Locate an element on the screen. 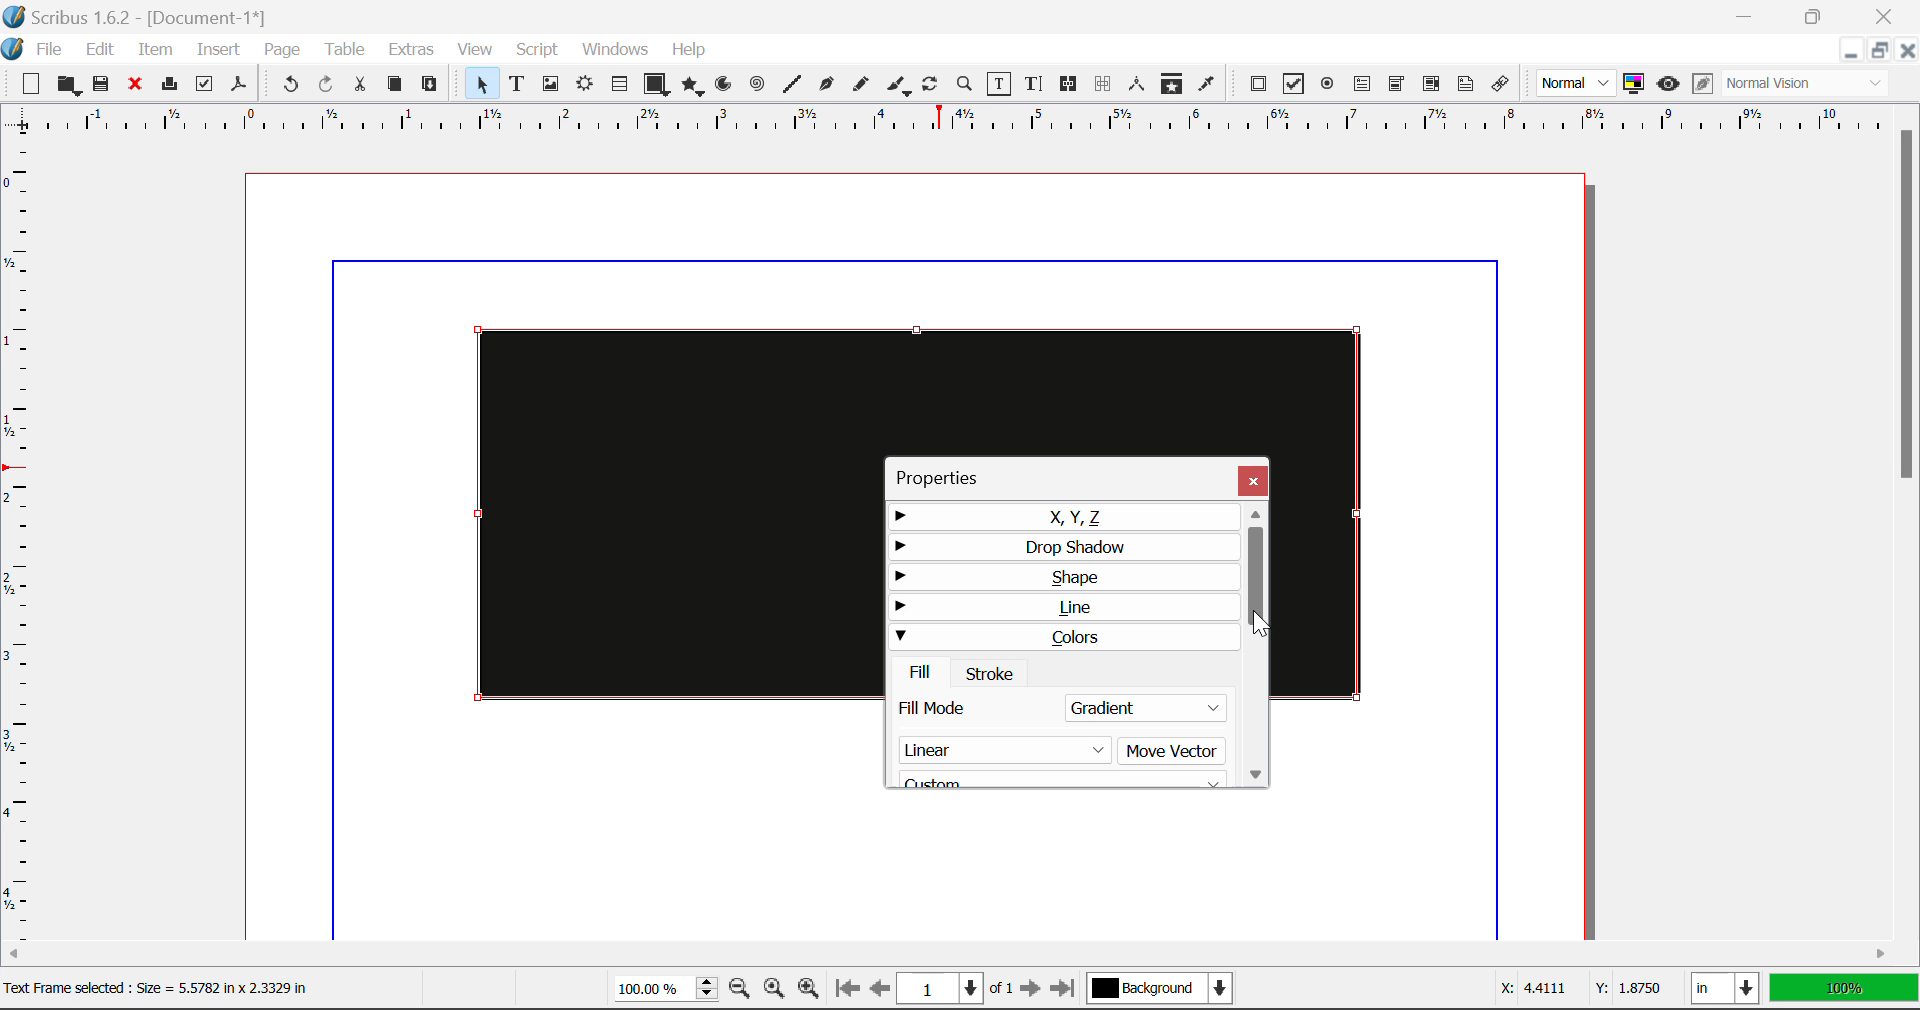 The height and width of the screenshot is (1010, 1920). Preview Mode is located at coordinates (1668, 84).